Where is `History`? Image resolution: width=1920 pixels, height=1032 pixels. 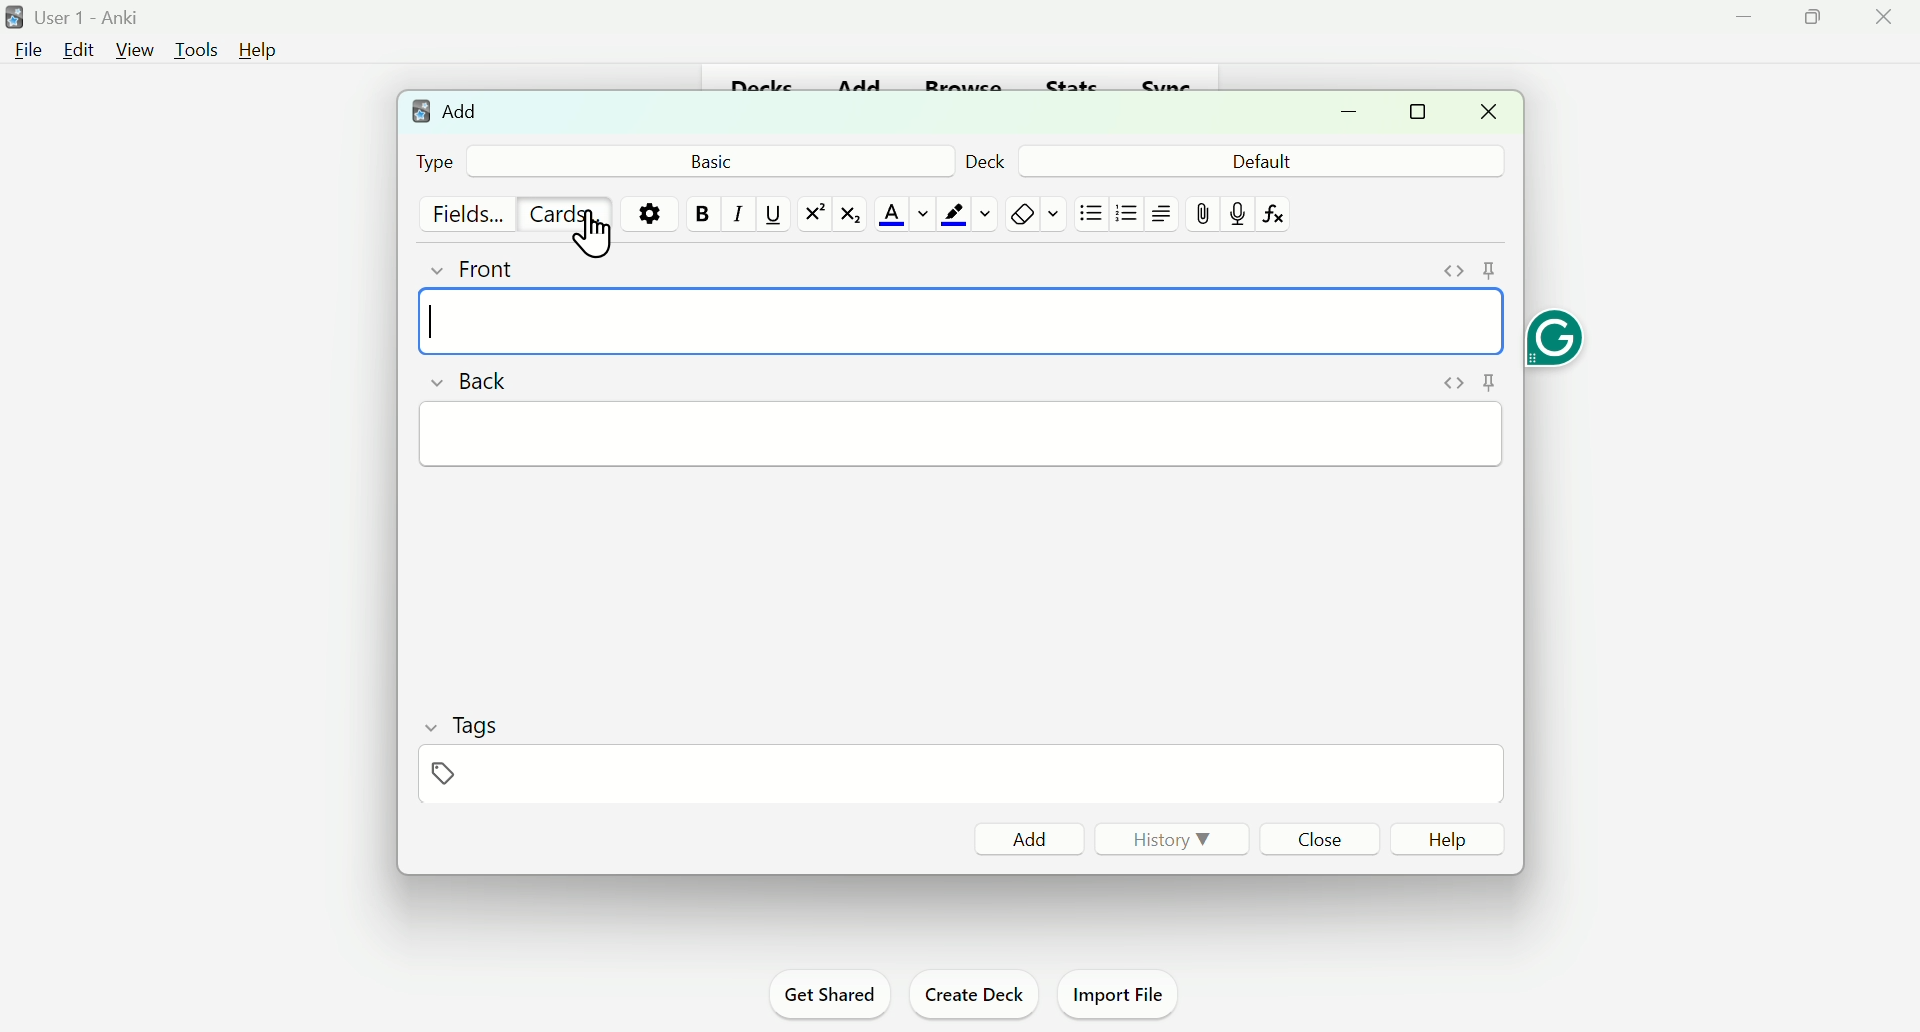
History is located at coordinates (1170, 839).